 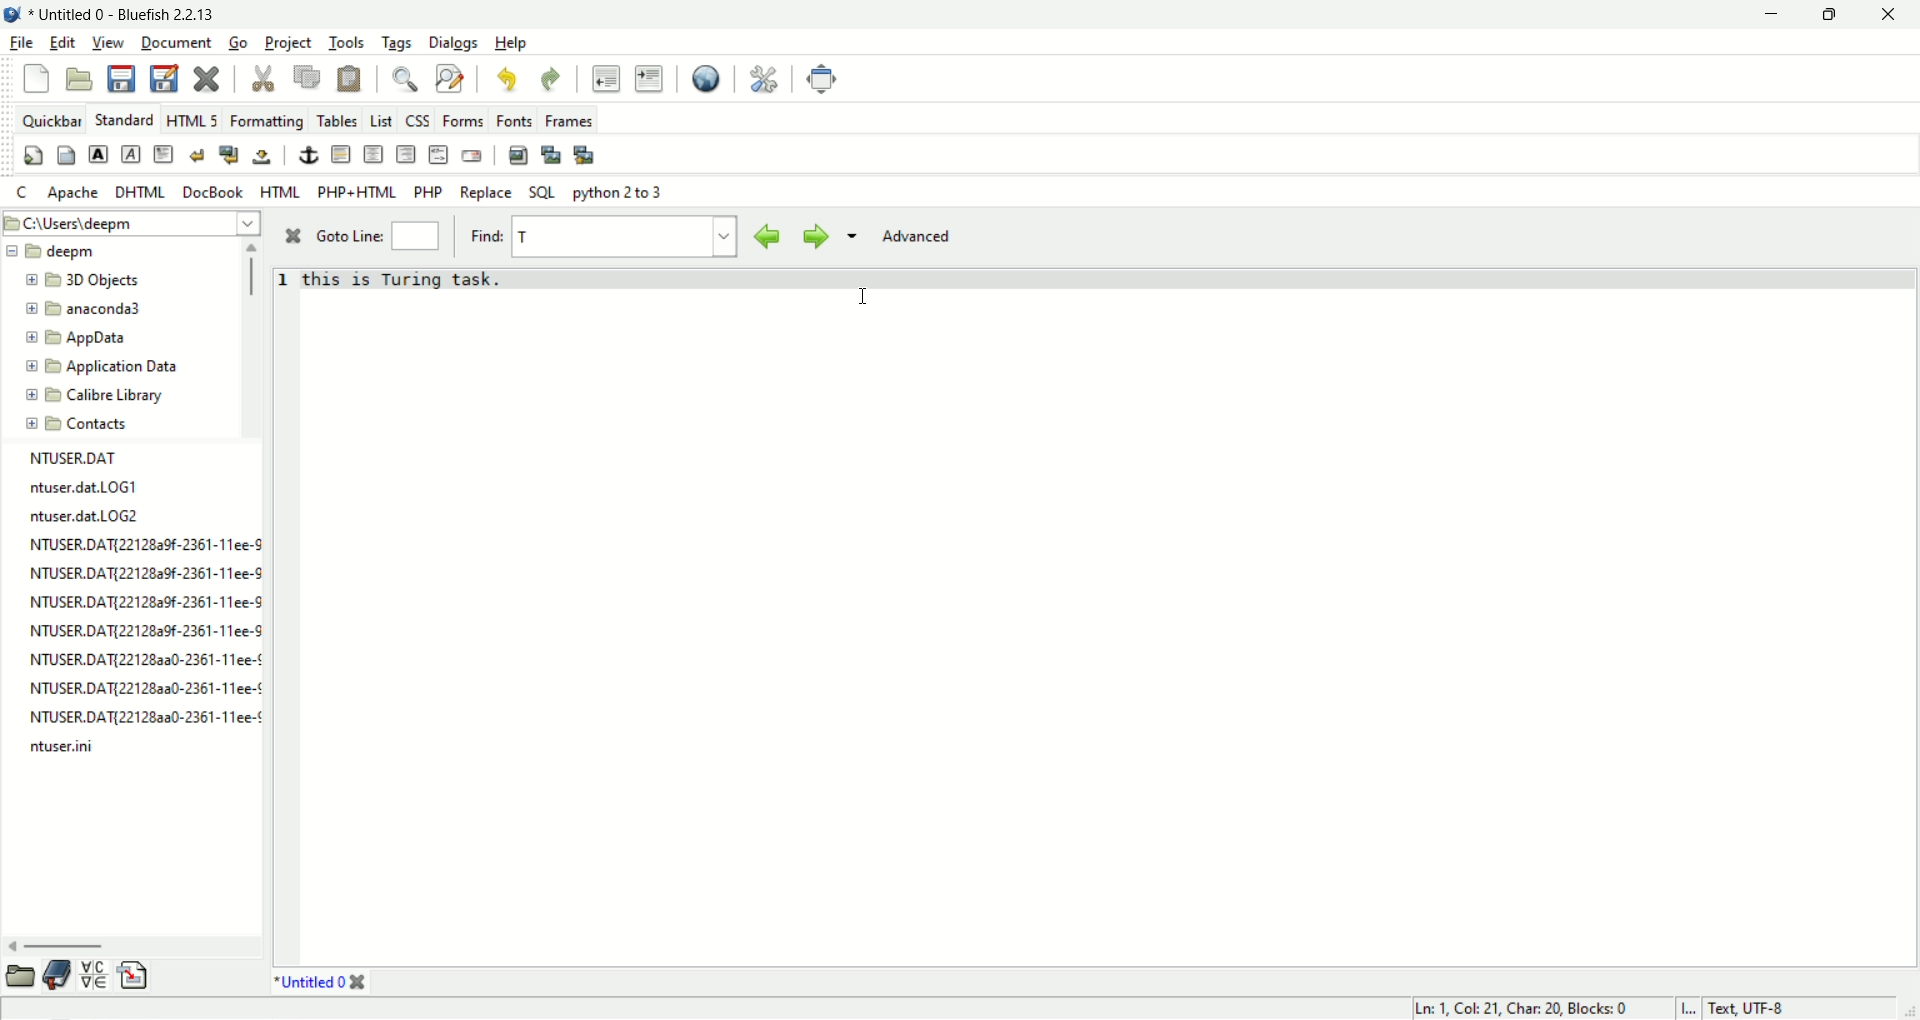 I want to click on HTML 5, so click(x=191, y=120).